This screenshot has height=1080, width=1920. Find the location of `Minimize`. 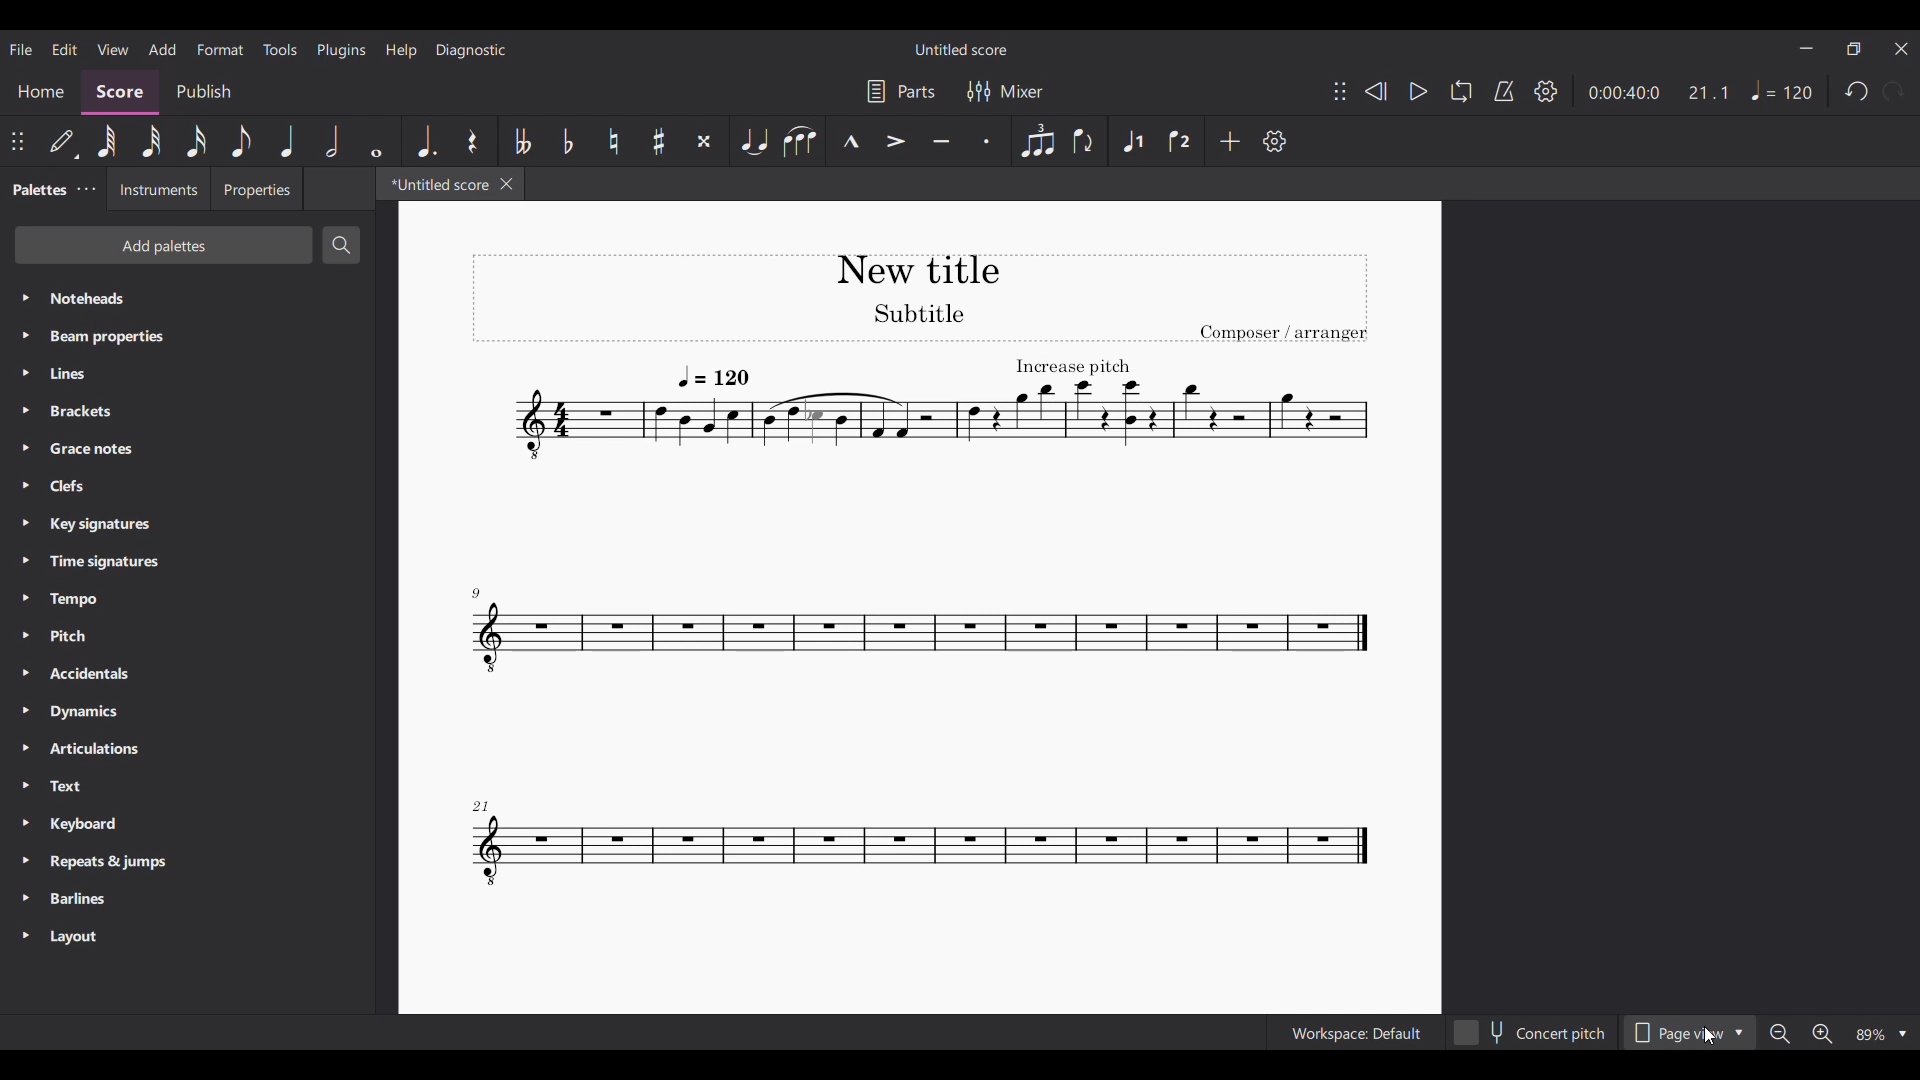

Minimize is located at coordinates (1806, 48).